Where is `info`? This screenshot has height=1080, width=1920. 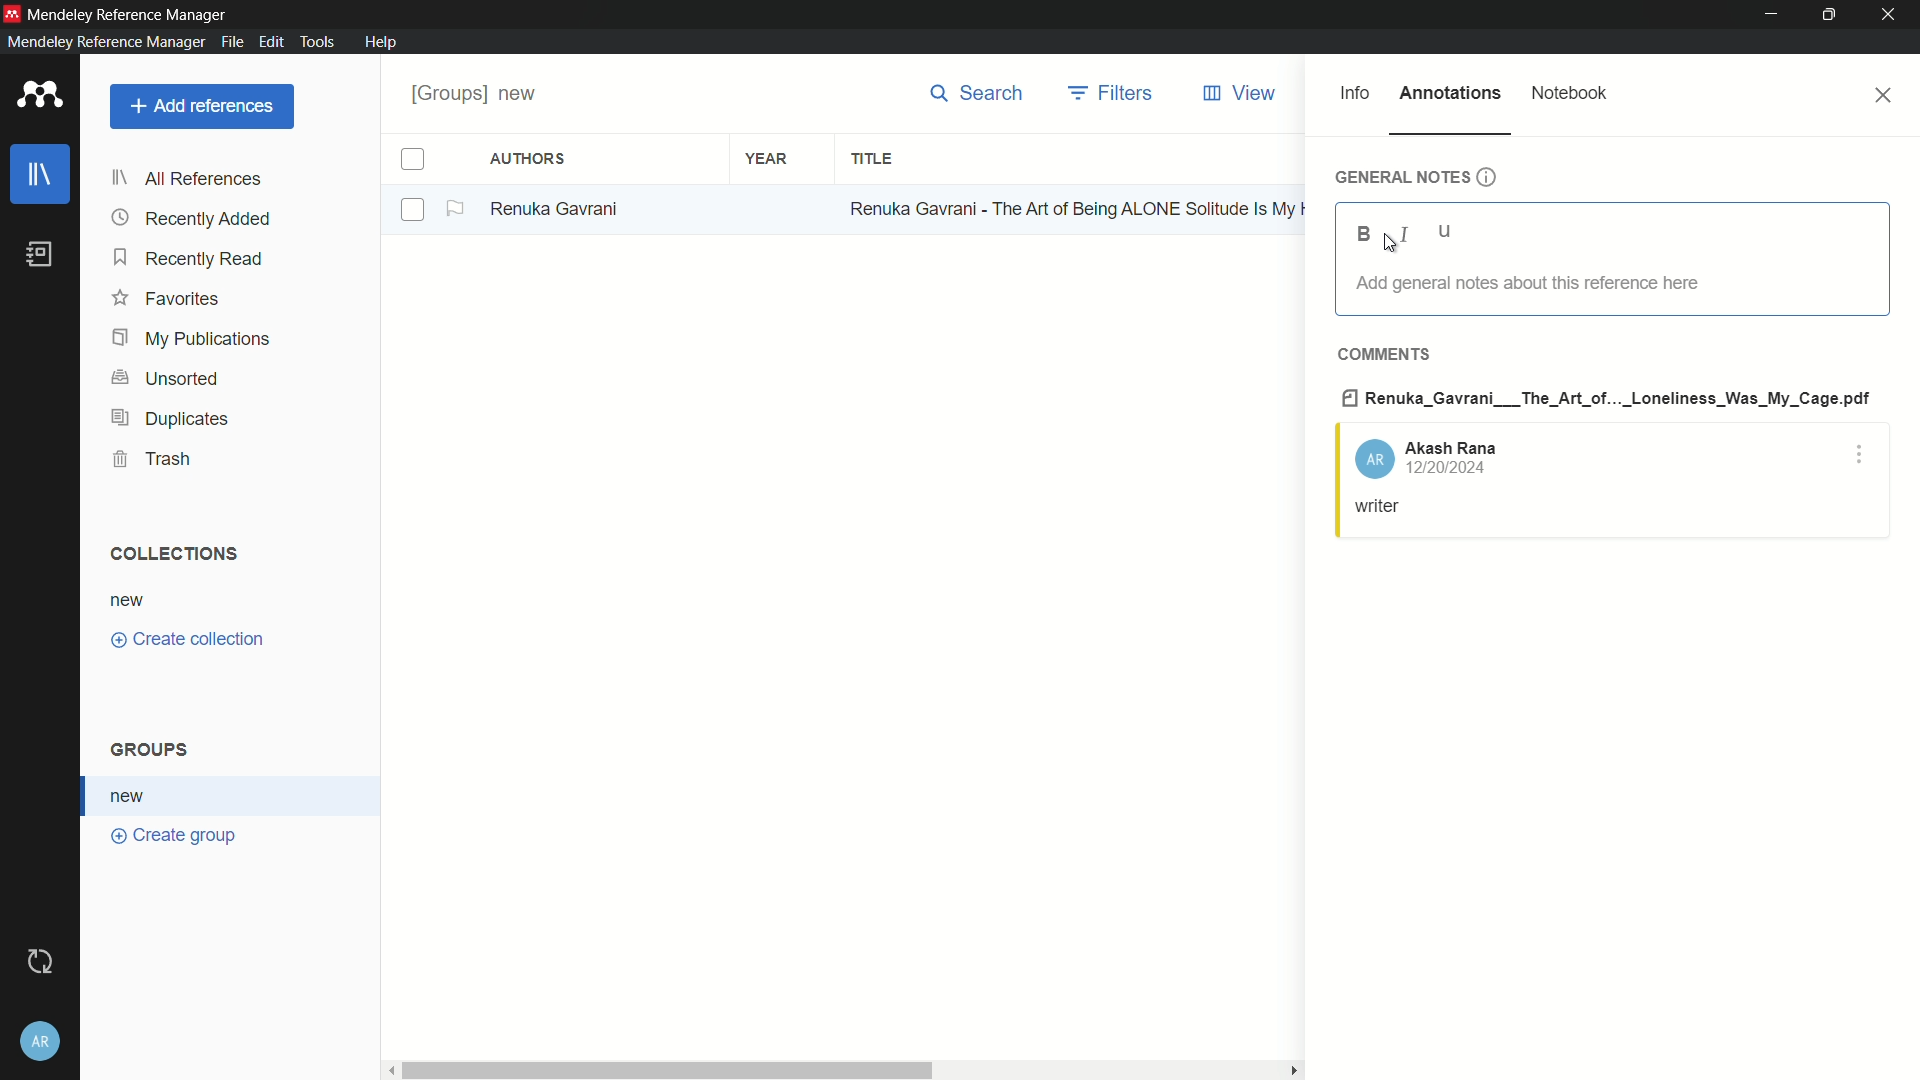 info is located at coordinates (1355, 93).